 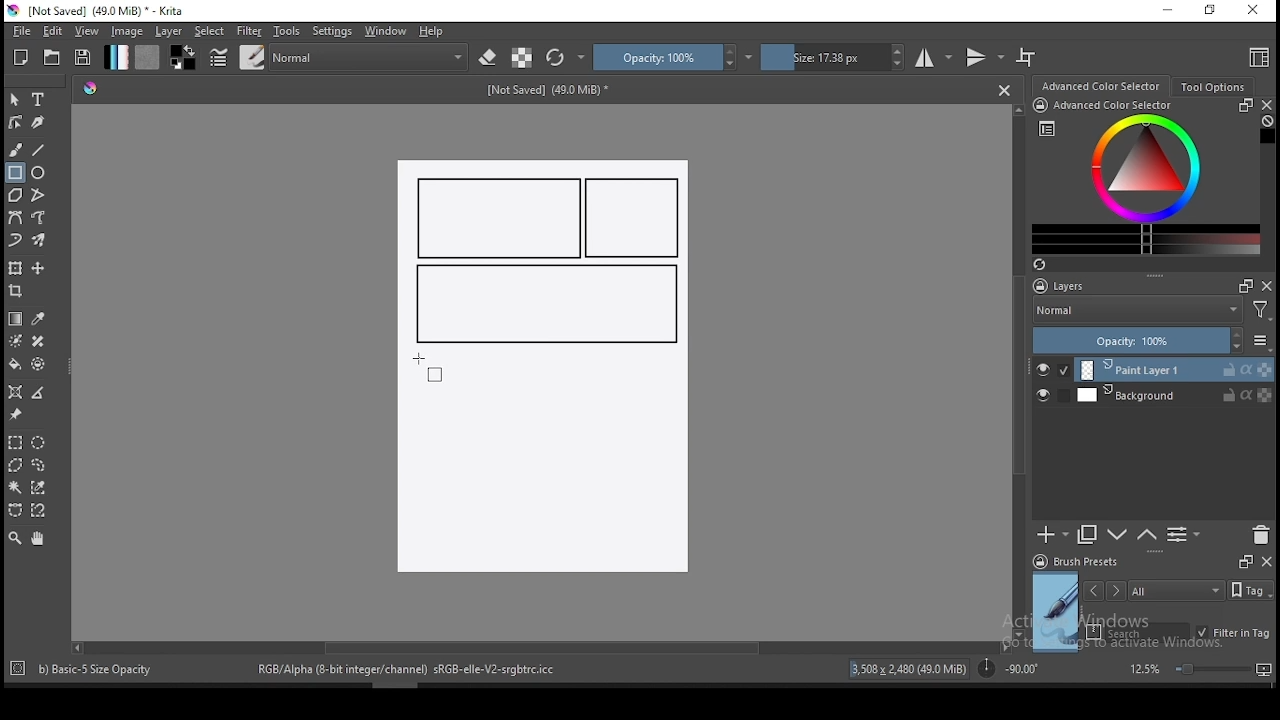 I want to click on select, so click(x=210, y=31).